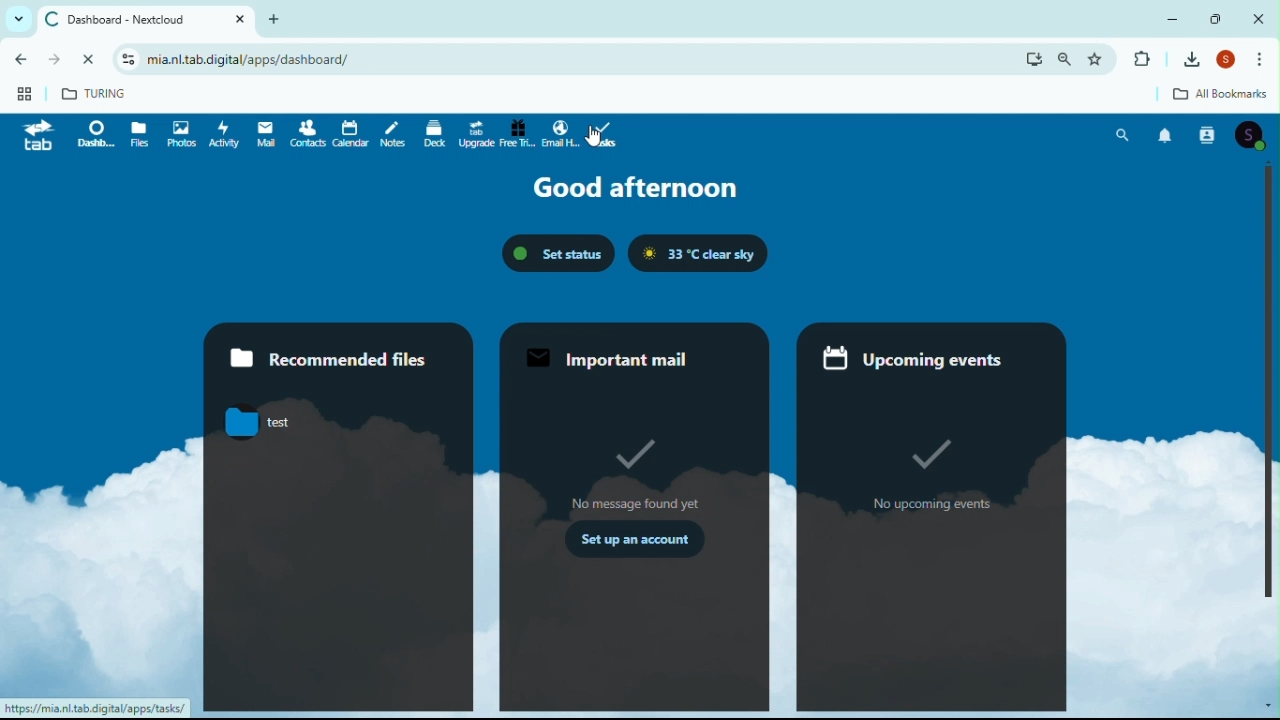 The image size is (1280, 720). Describe the element at coordinates (95, 139) in the screenshot. I see `dashboard` at that location.